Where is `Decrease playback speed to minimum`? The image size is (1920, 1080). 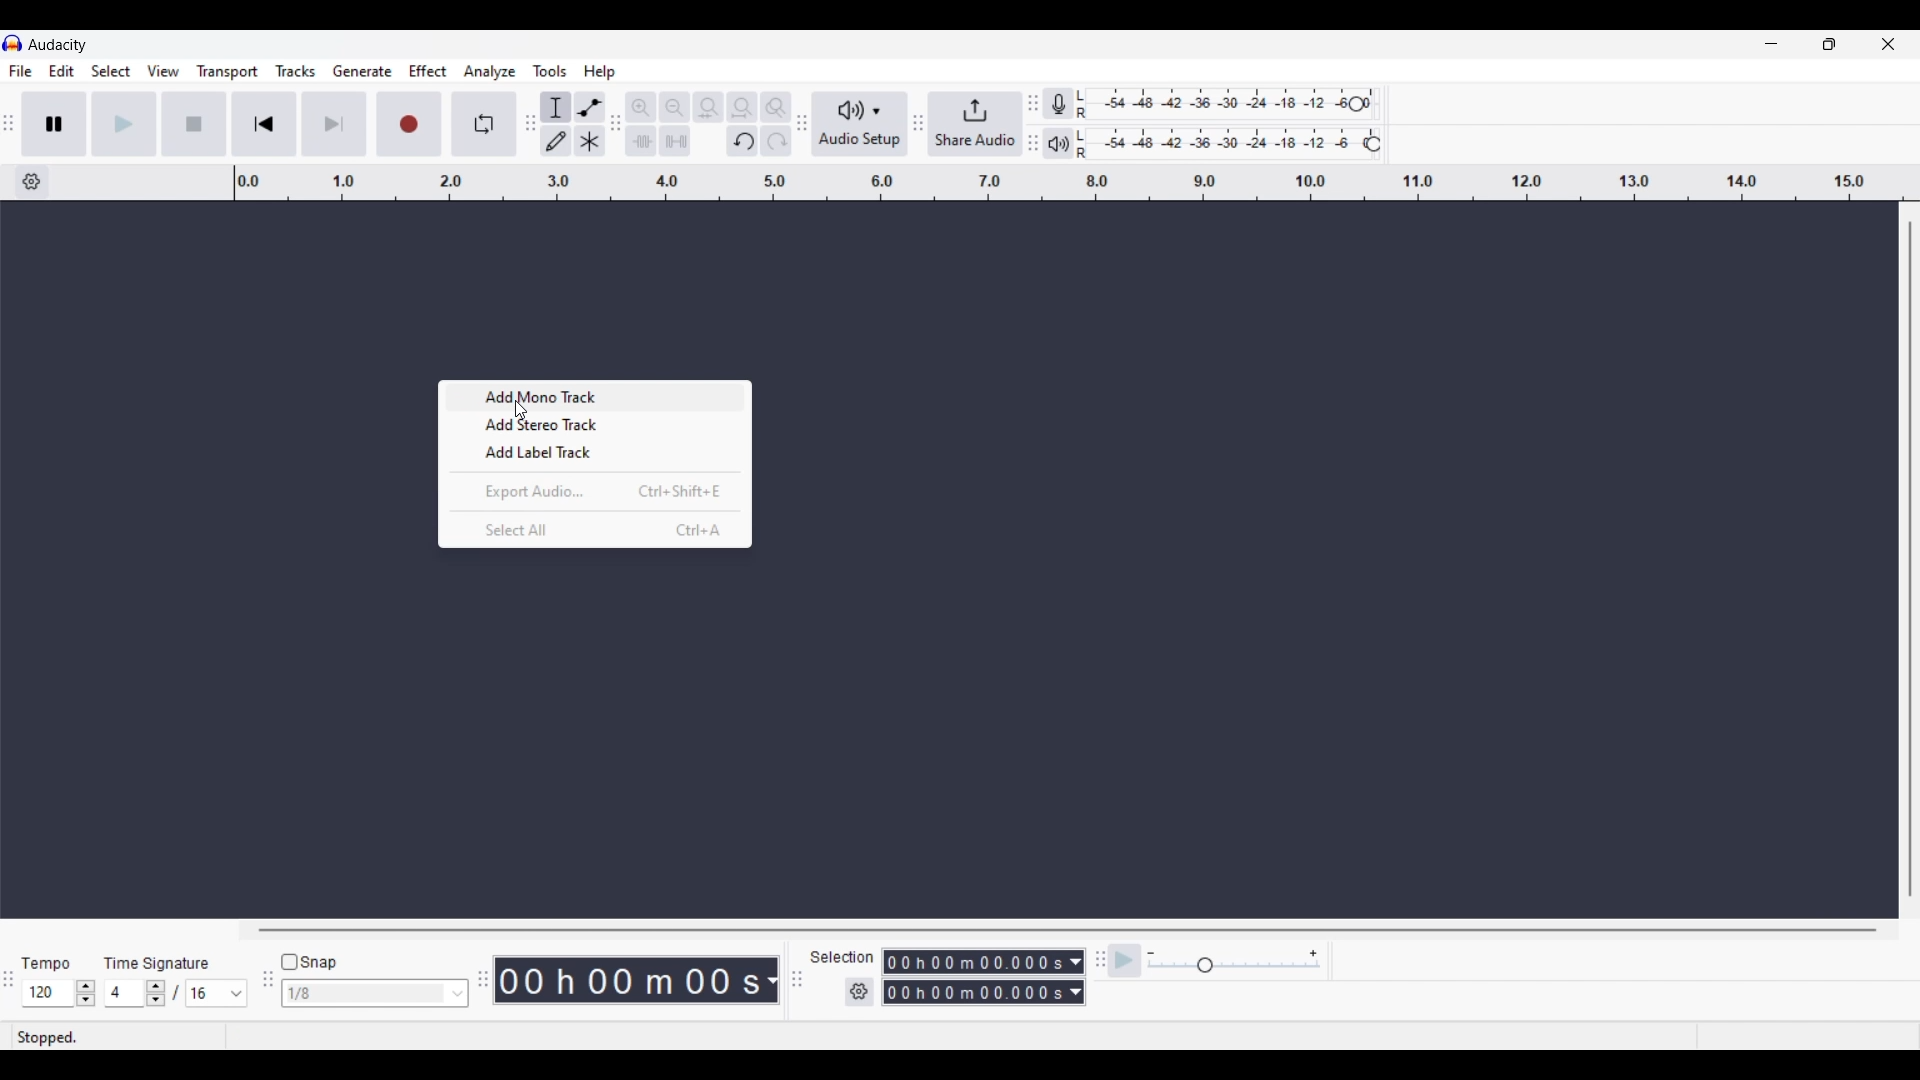 Decrease playback speed to minimum is located at coordinates (1151, 954).